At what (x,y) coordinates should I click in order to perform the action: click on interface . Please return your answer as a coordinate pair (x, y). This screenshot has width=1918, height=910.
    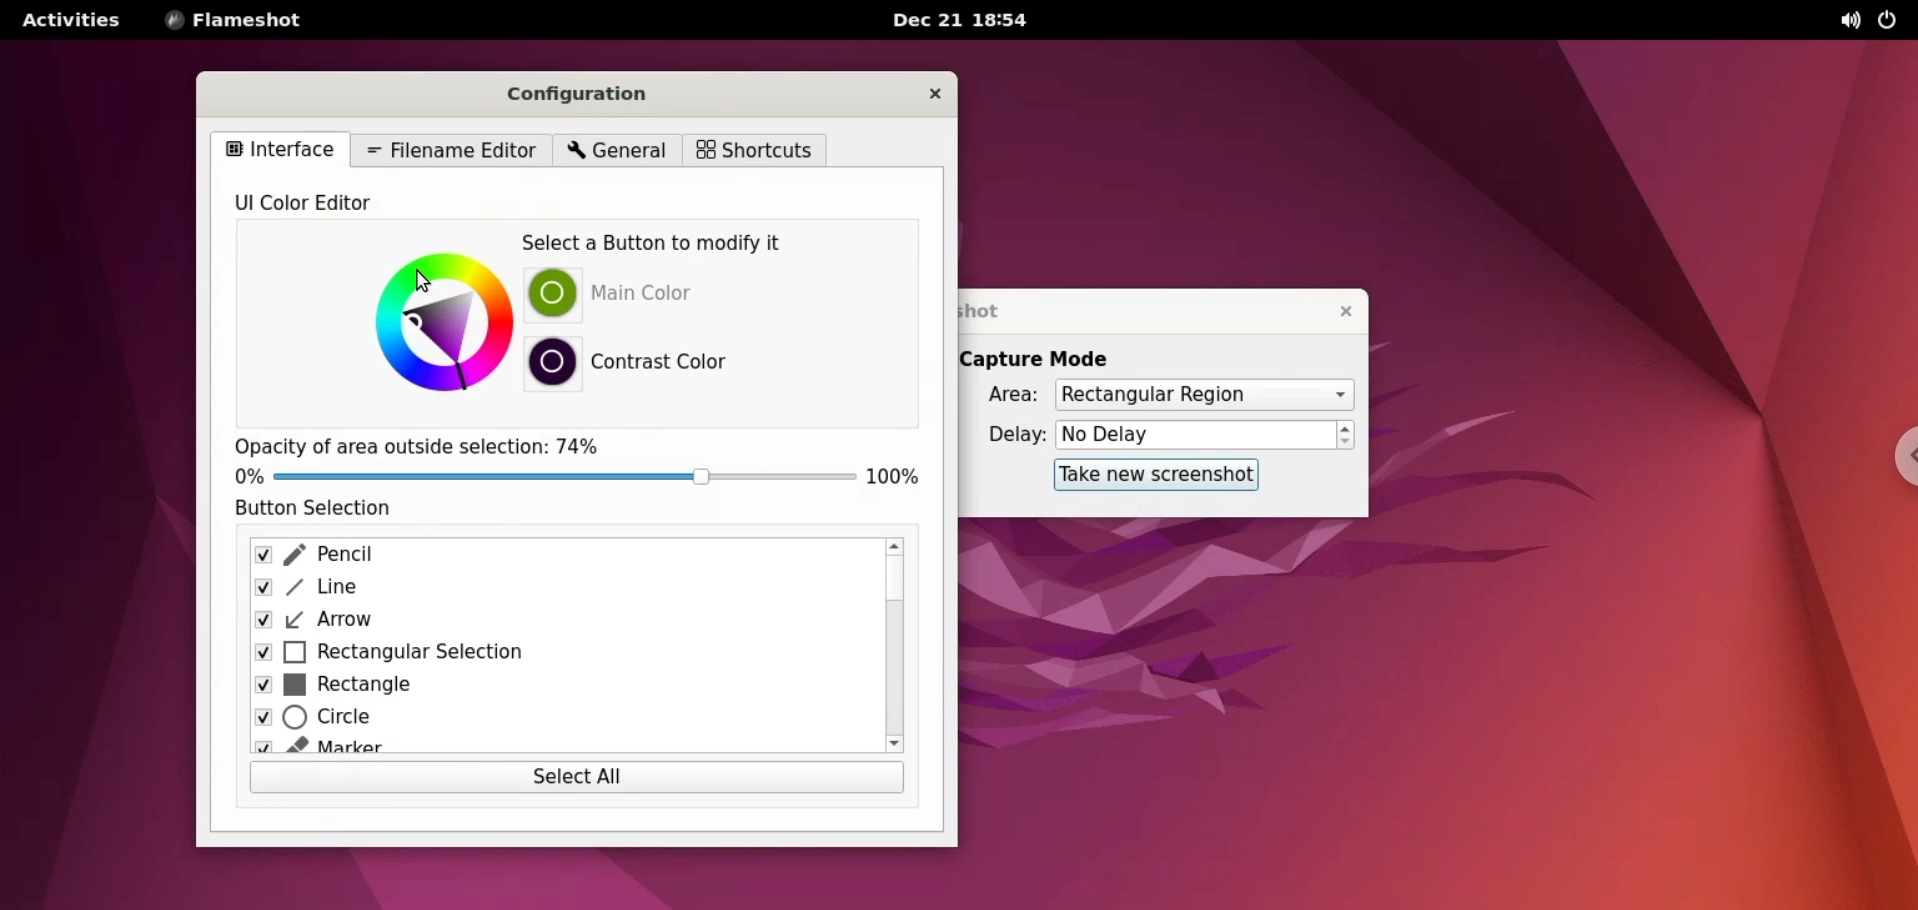
    Looking at the image, I should click on (284, 150).